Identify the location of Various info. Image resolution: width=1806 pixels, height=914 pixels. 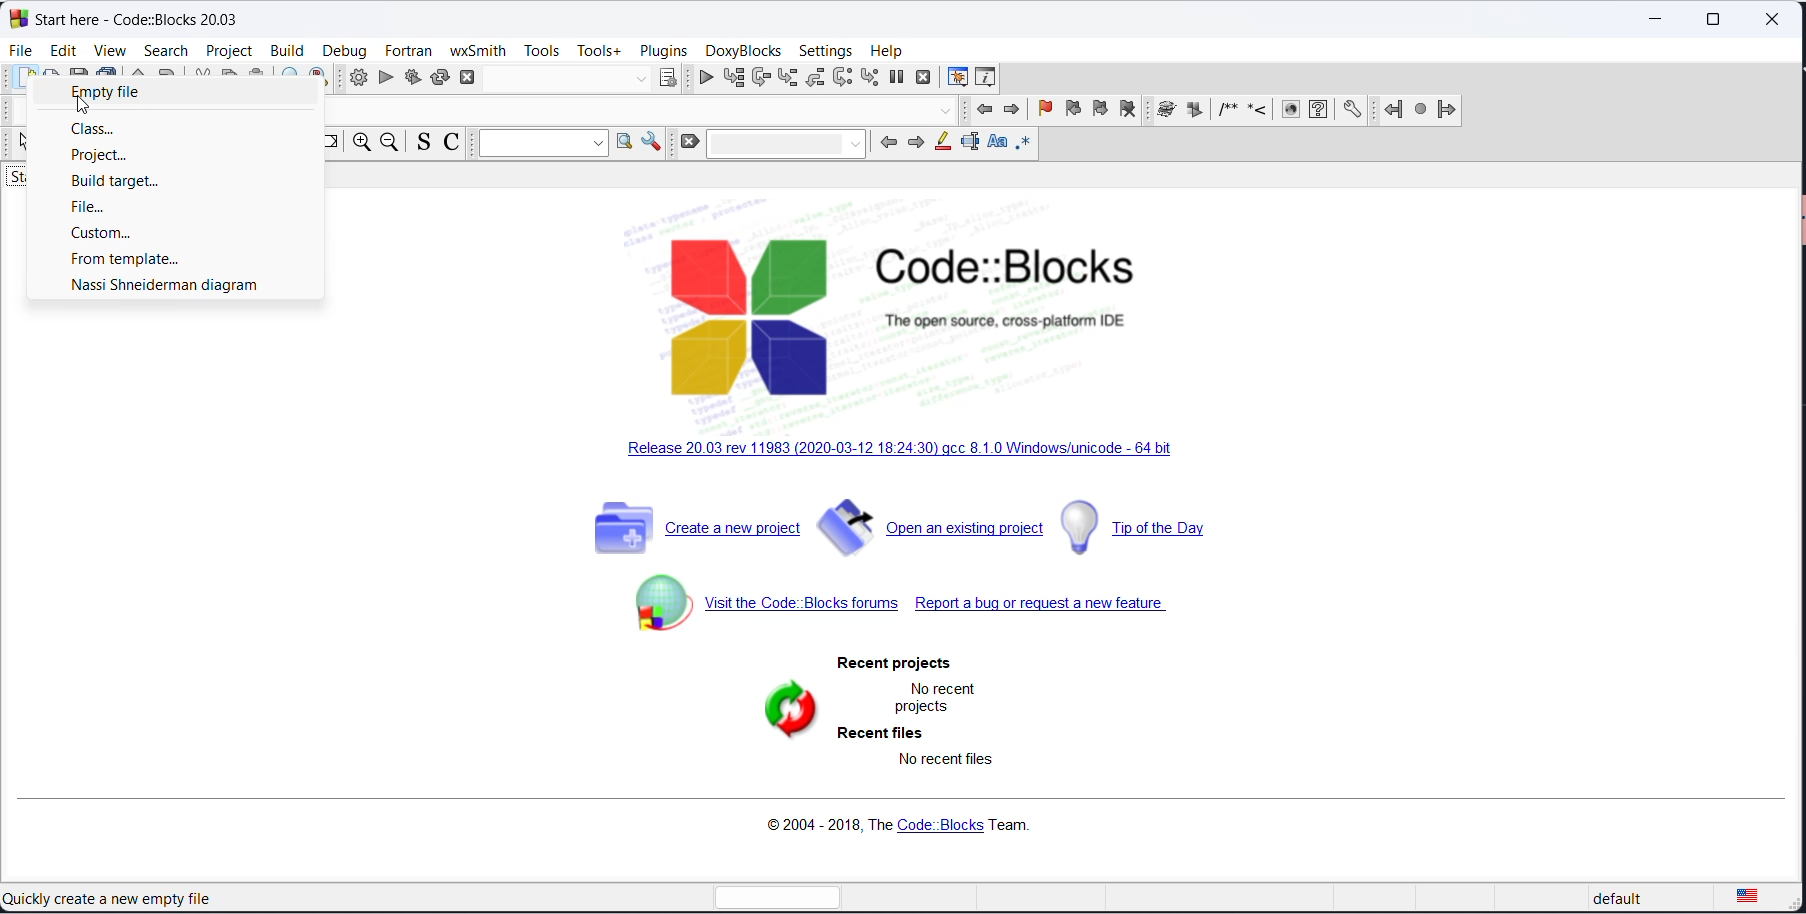
(991, 78).